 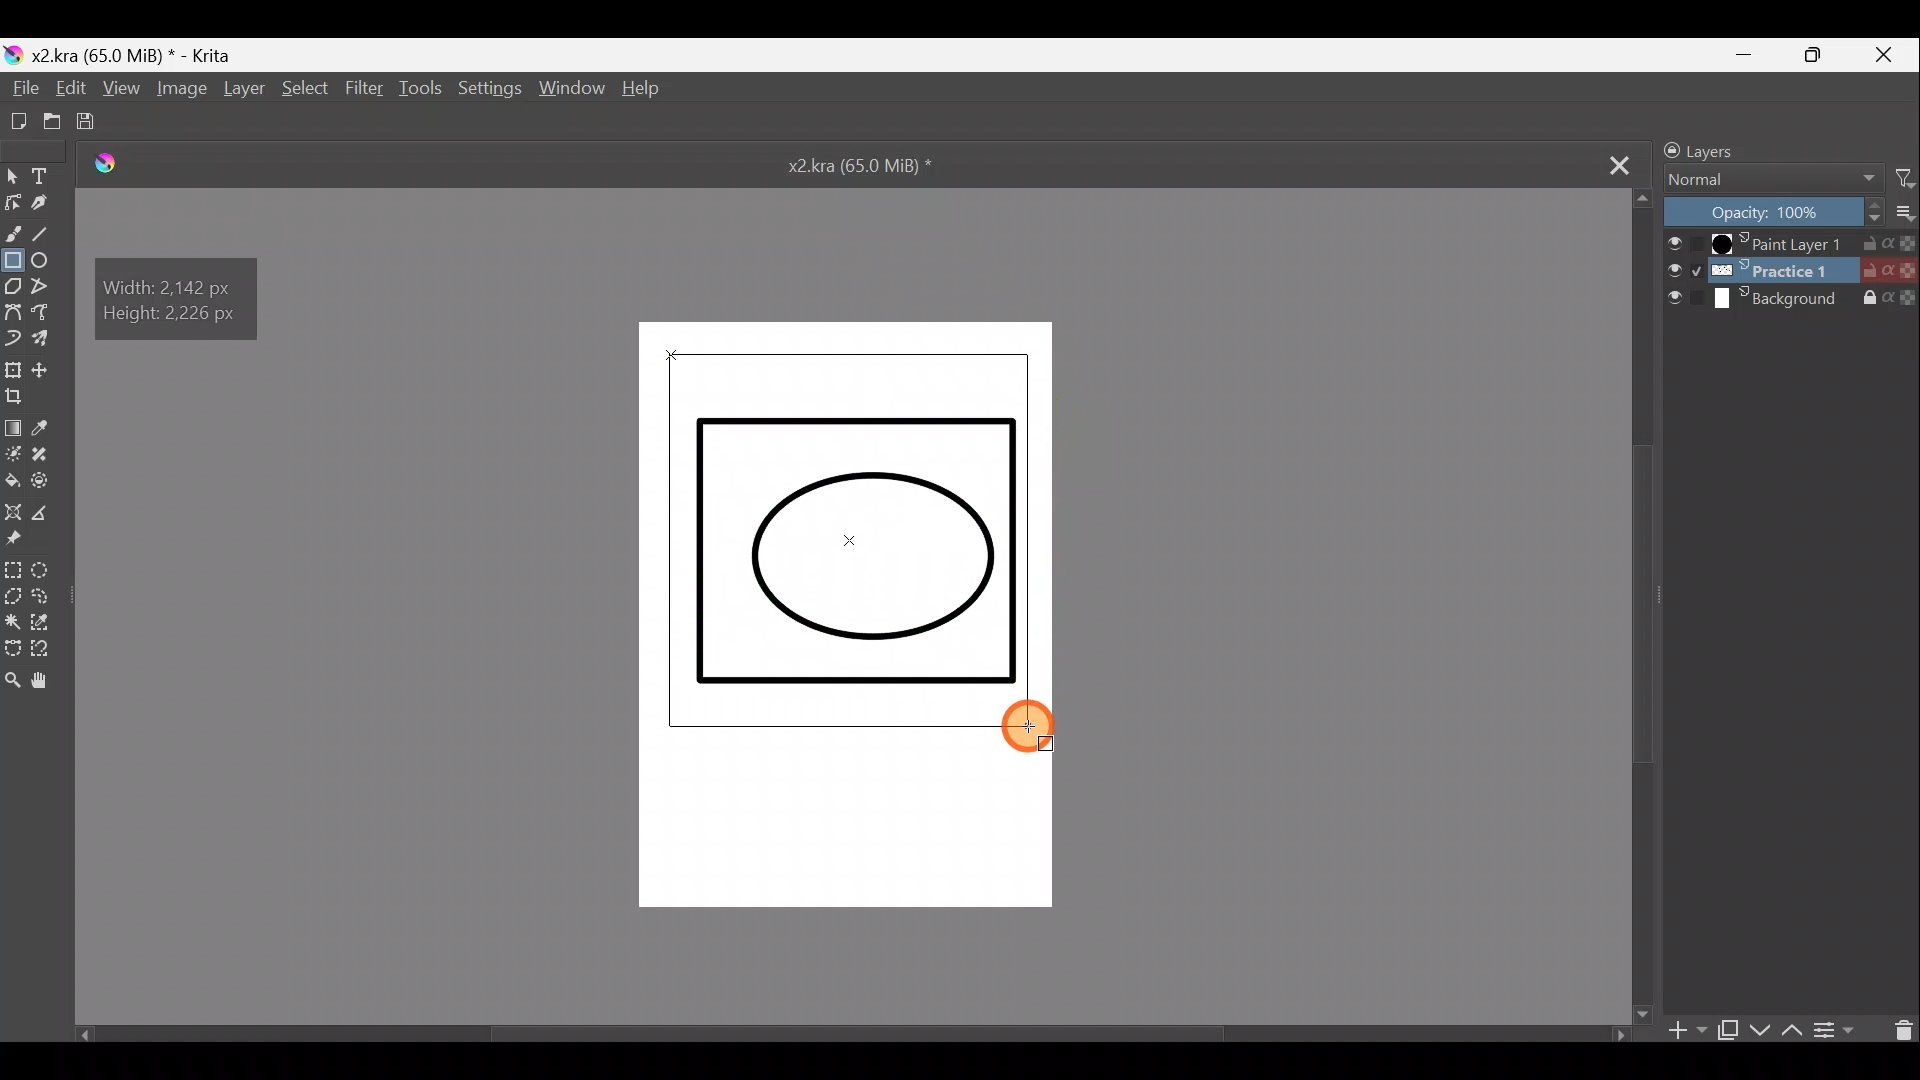 What do you see at coordinates (44, 624) in the screenshot?
I see `Similar colour selection tool` at bounding box center [44, 624].